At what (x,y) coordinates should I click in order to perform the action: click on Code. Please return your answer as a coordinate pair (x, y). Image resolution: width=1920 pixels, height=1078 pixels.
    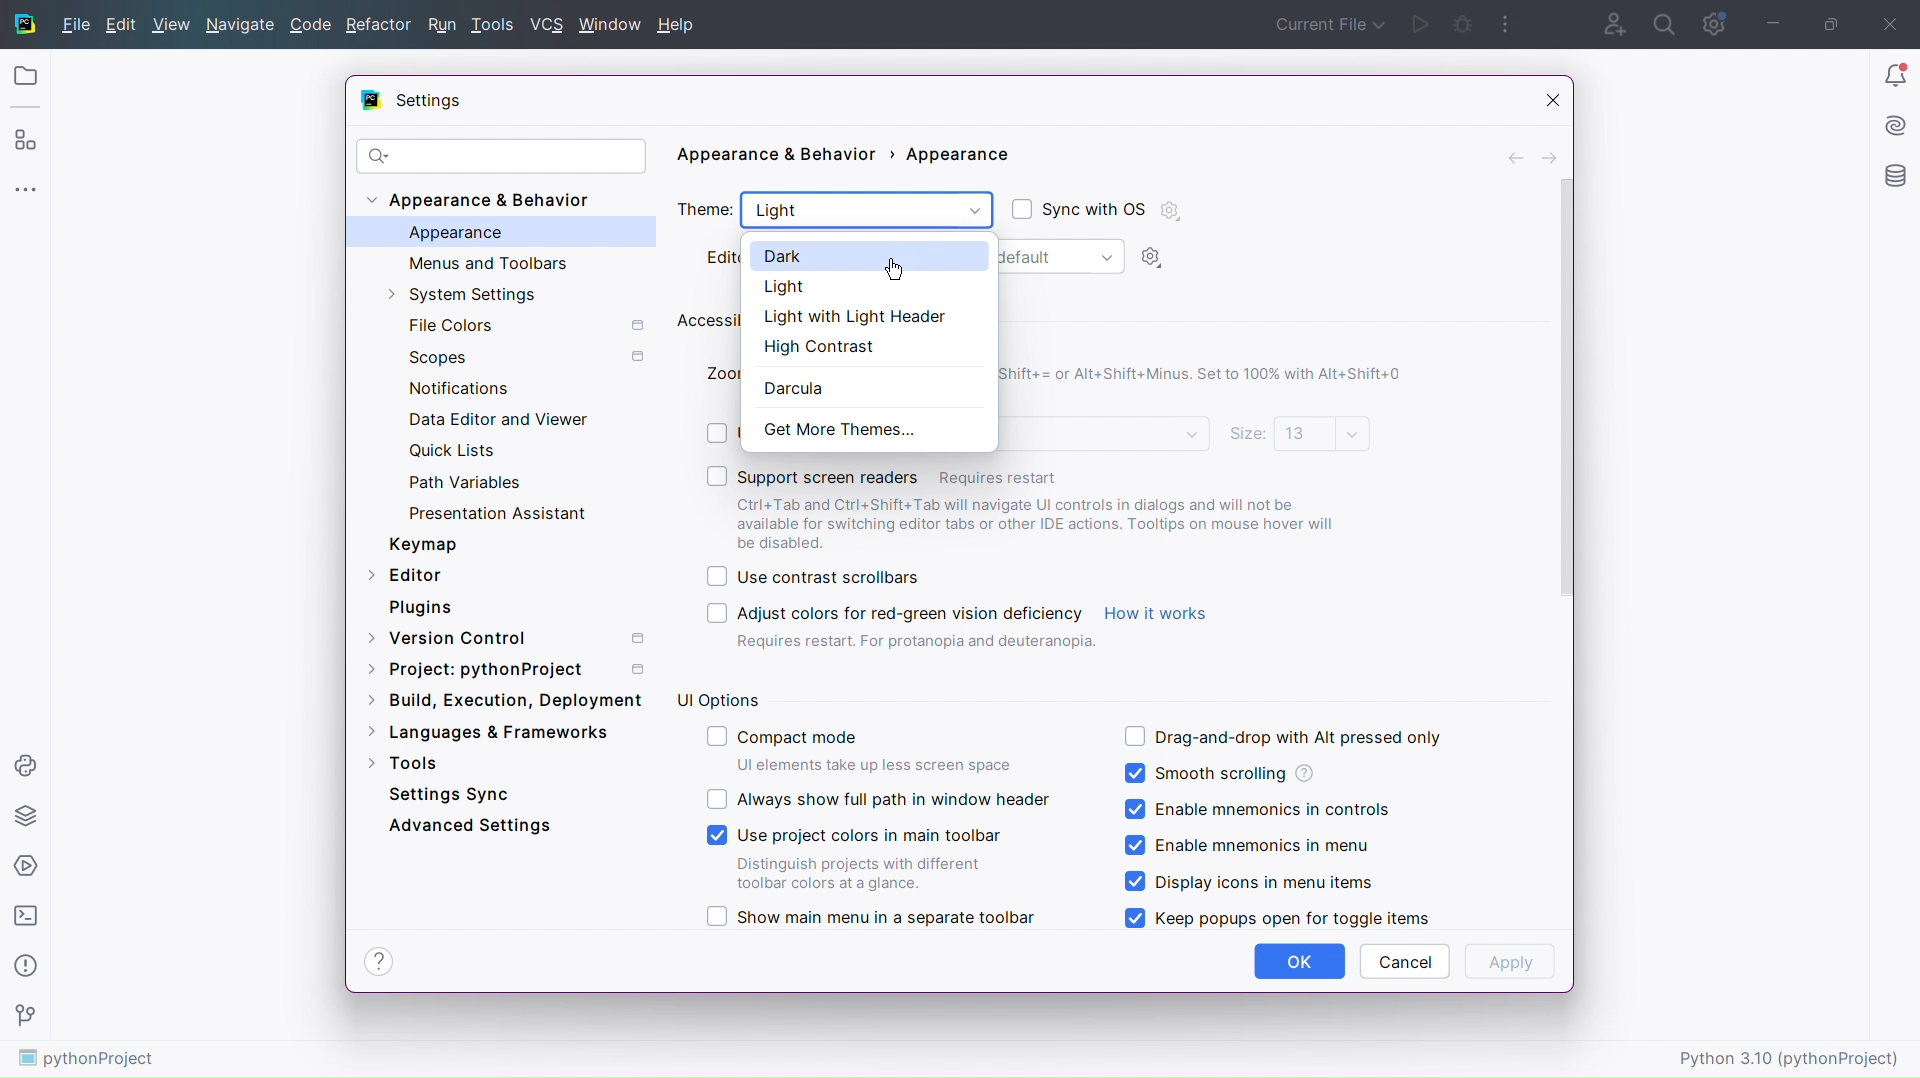
    Looking at the image, I should click on (312, 24).